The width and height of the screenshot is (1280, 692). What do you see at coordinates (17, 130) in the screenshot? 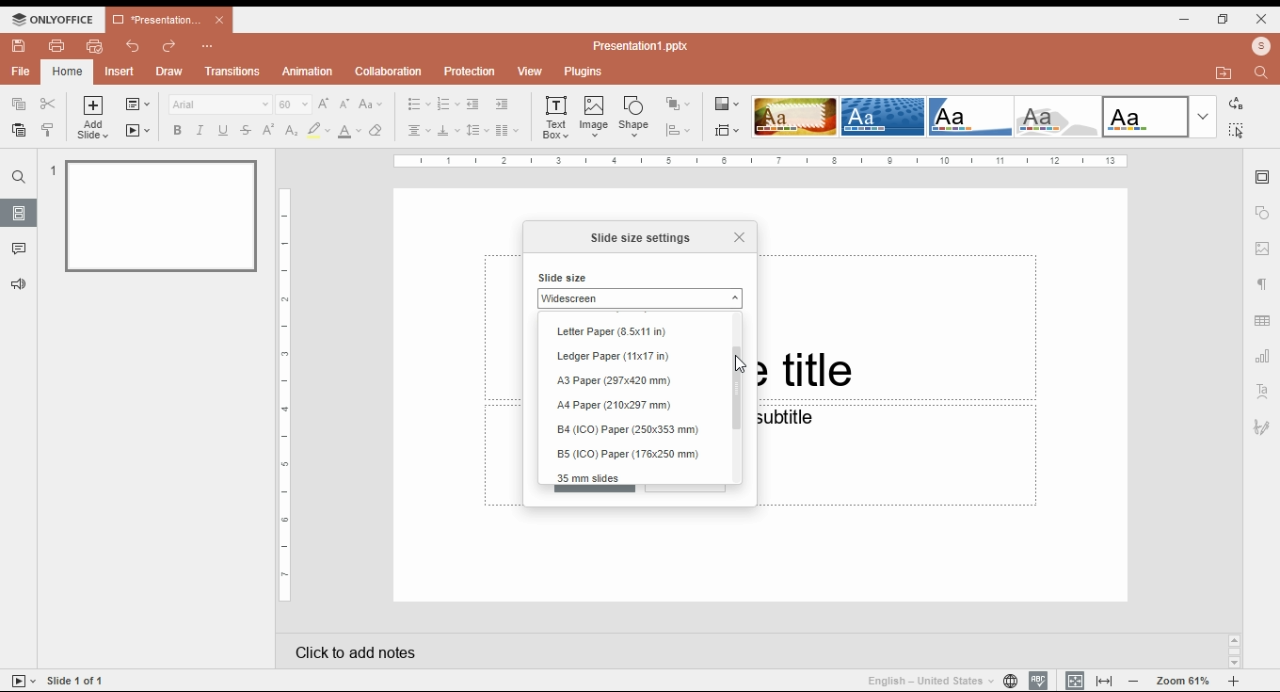
I see `paste` at bounding box center [17, 130].